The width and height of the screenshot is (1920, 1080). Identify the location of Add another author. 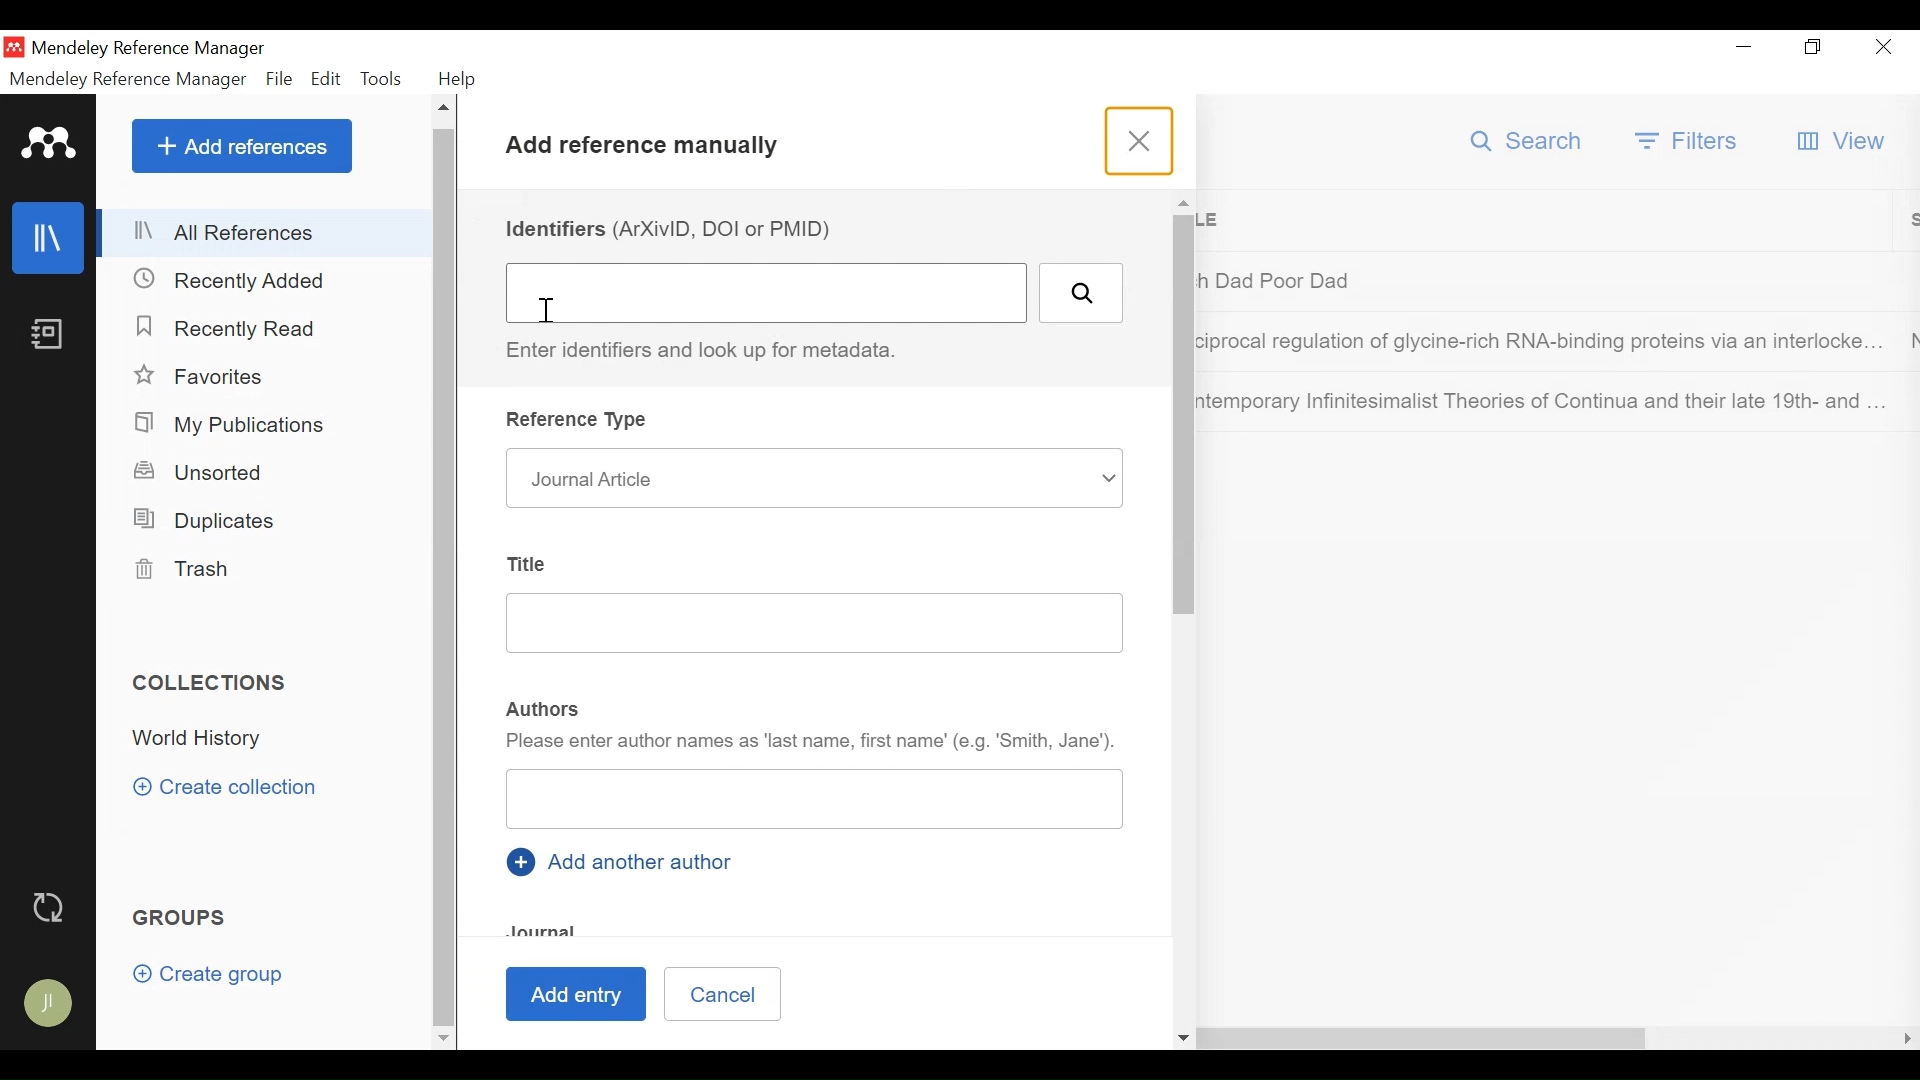
(624, 860).